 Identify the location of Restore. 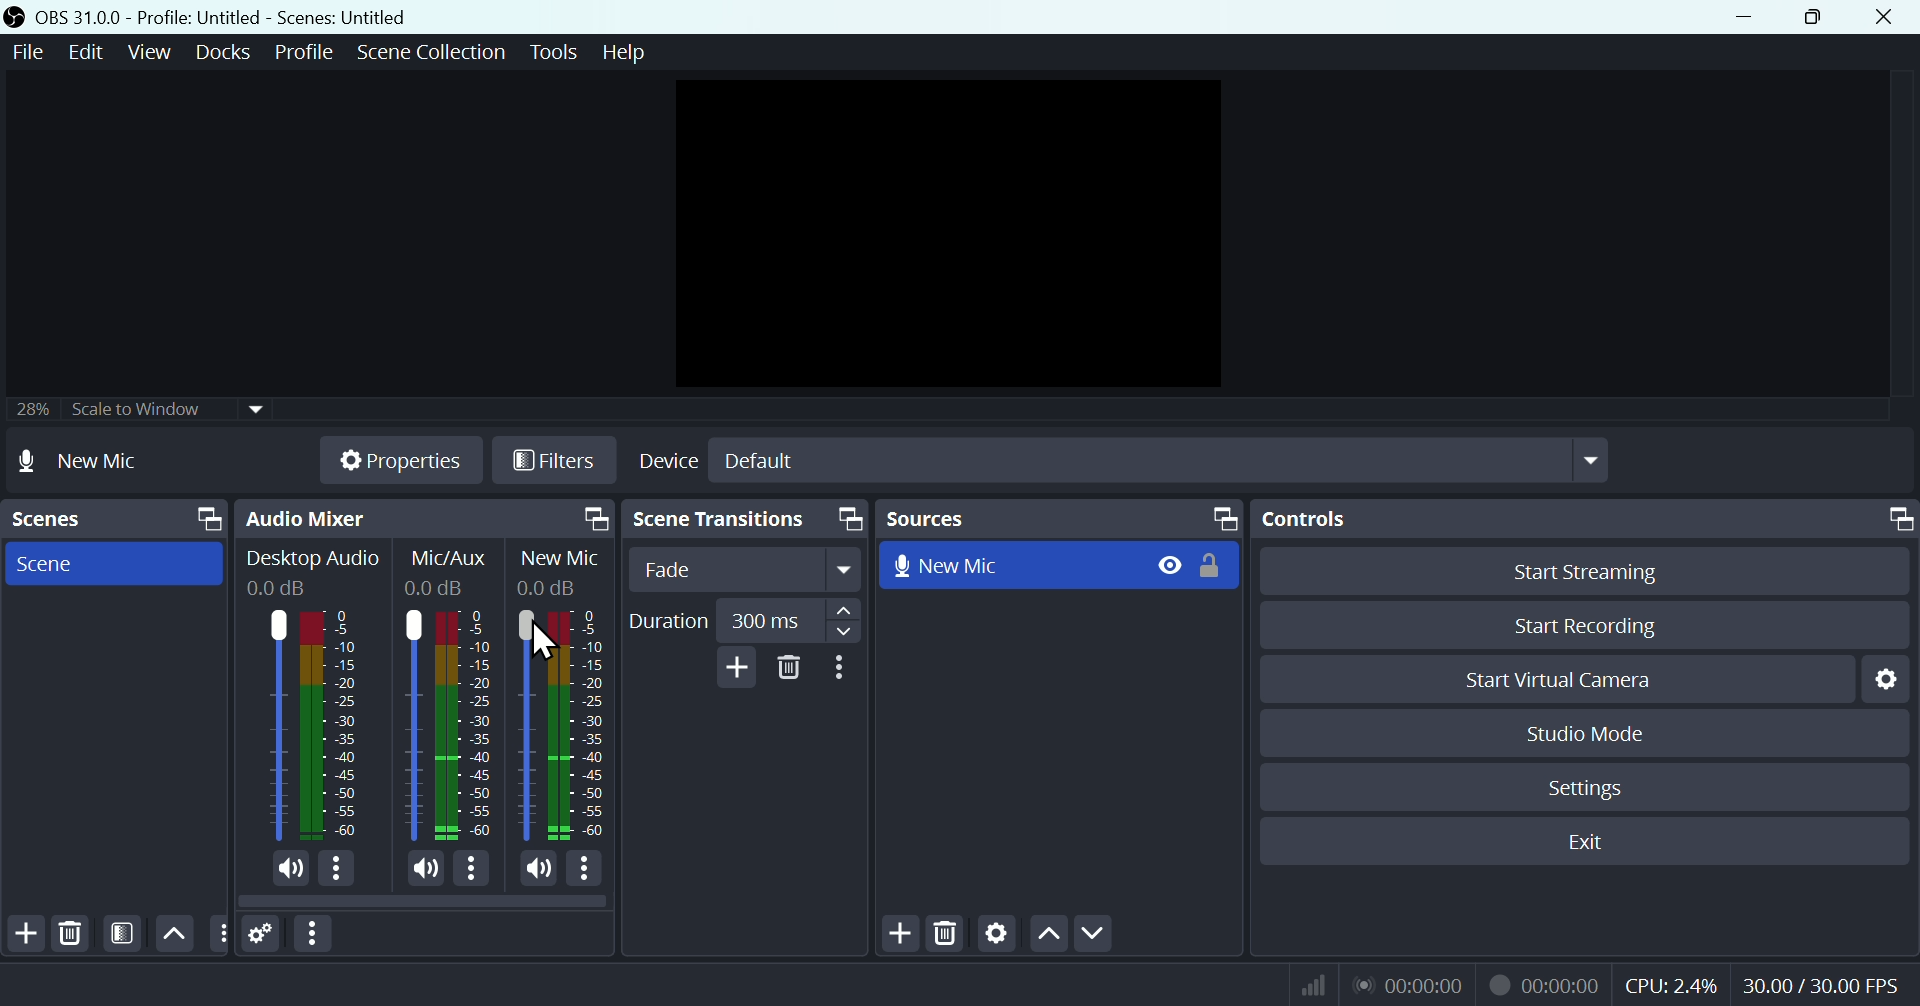
(1818, 17).